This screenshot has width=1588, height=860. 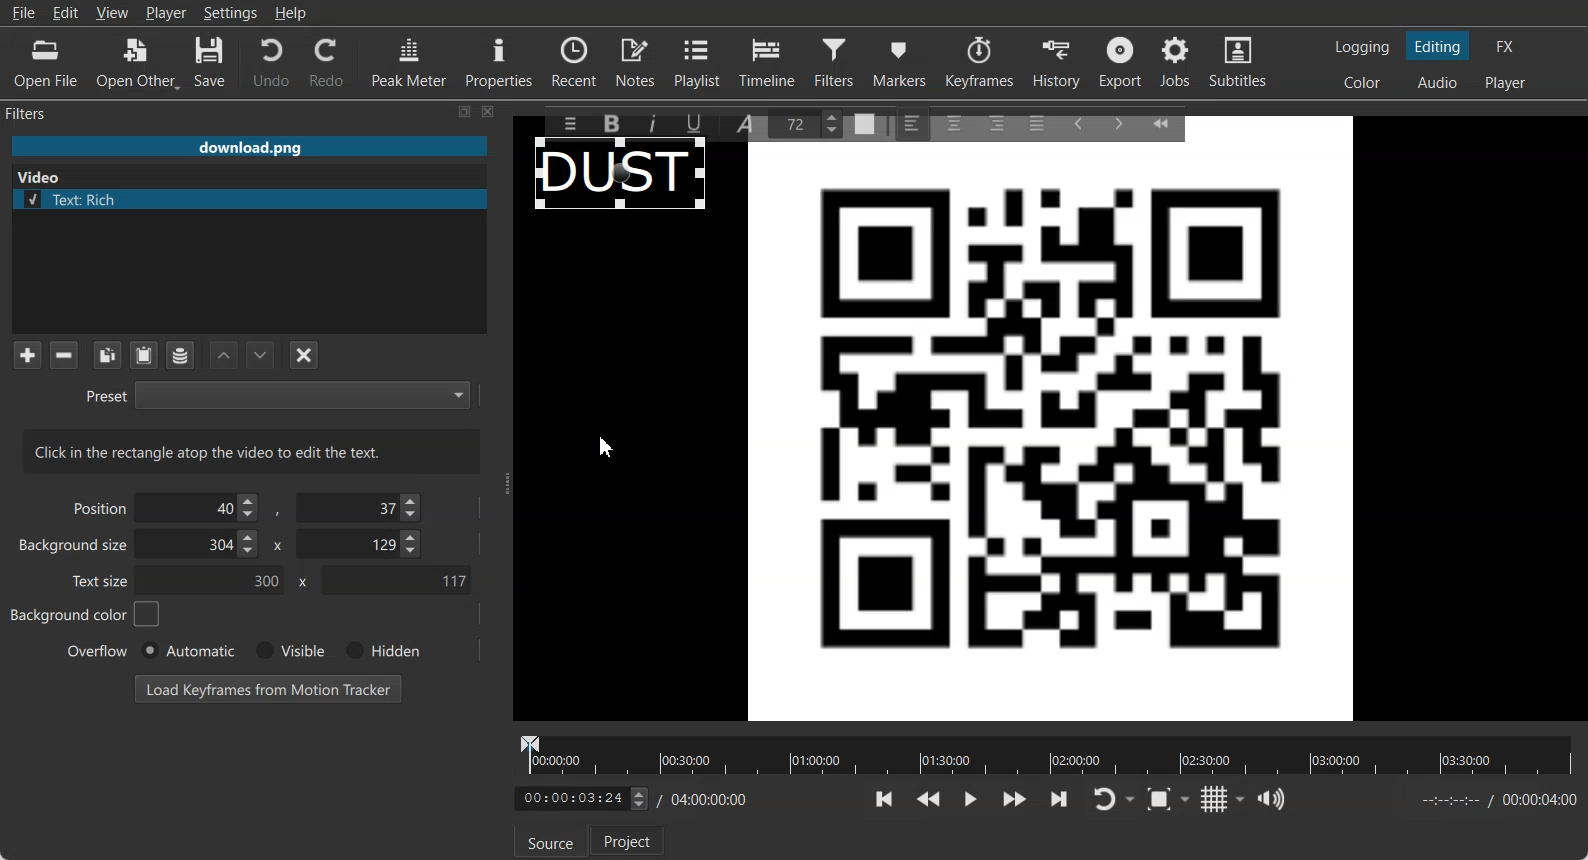 What do you see at coordinates (63, 354) in the screenshot?
I see `Remove selected Filter` at bounding box center [63, 354].